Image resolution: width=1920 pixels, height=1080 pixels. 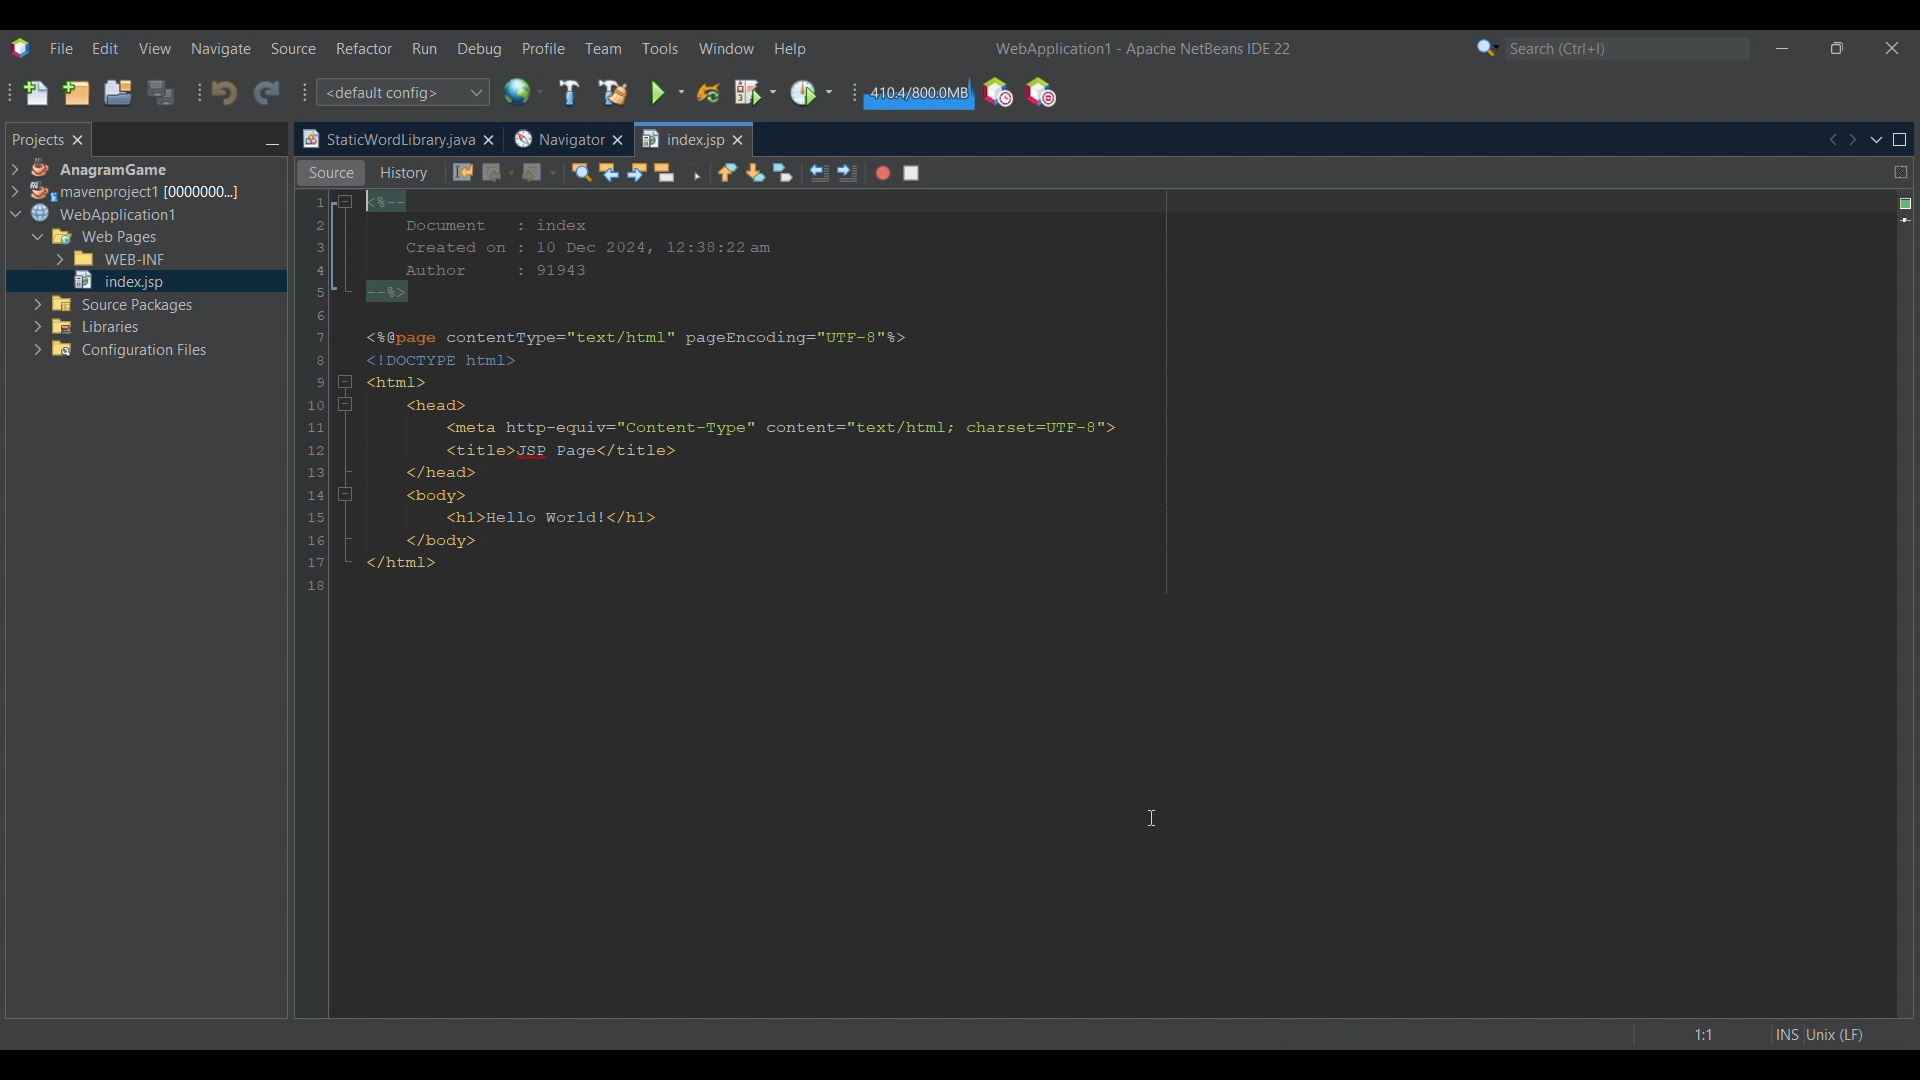 What do you see at coordinates (1628, 48) in the screenshot?
I see `Search box` at bounding box center [1628, 48].